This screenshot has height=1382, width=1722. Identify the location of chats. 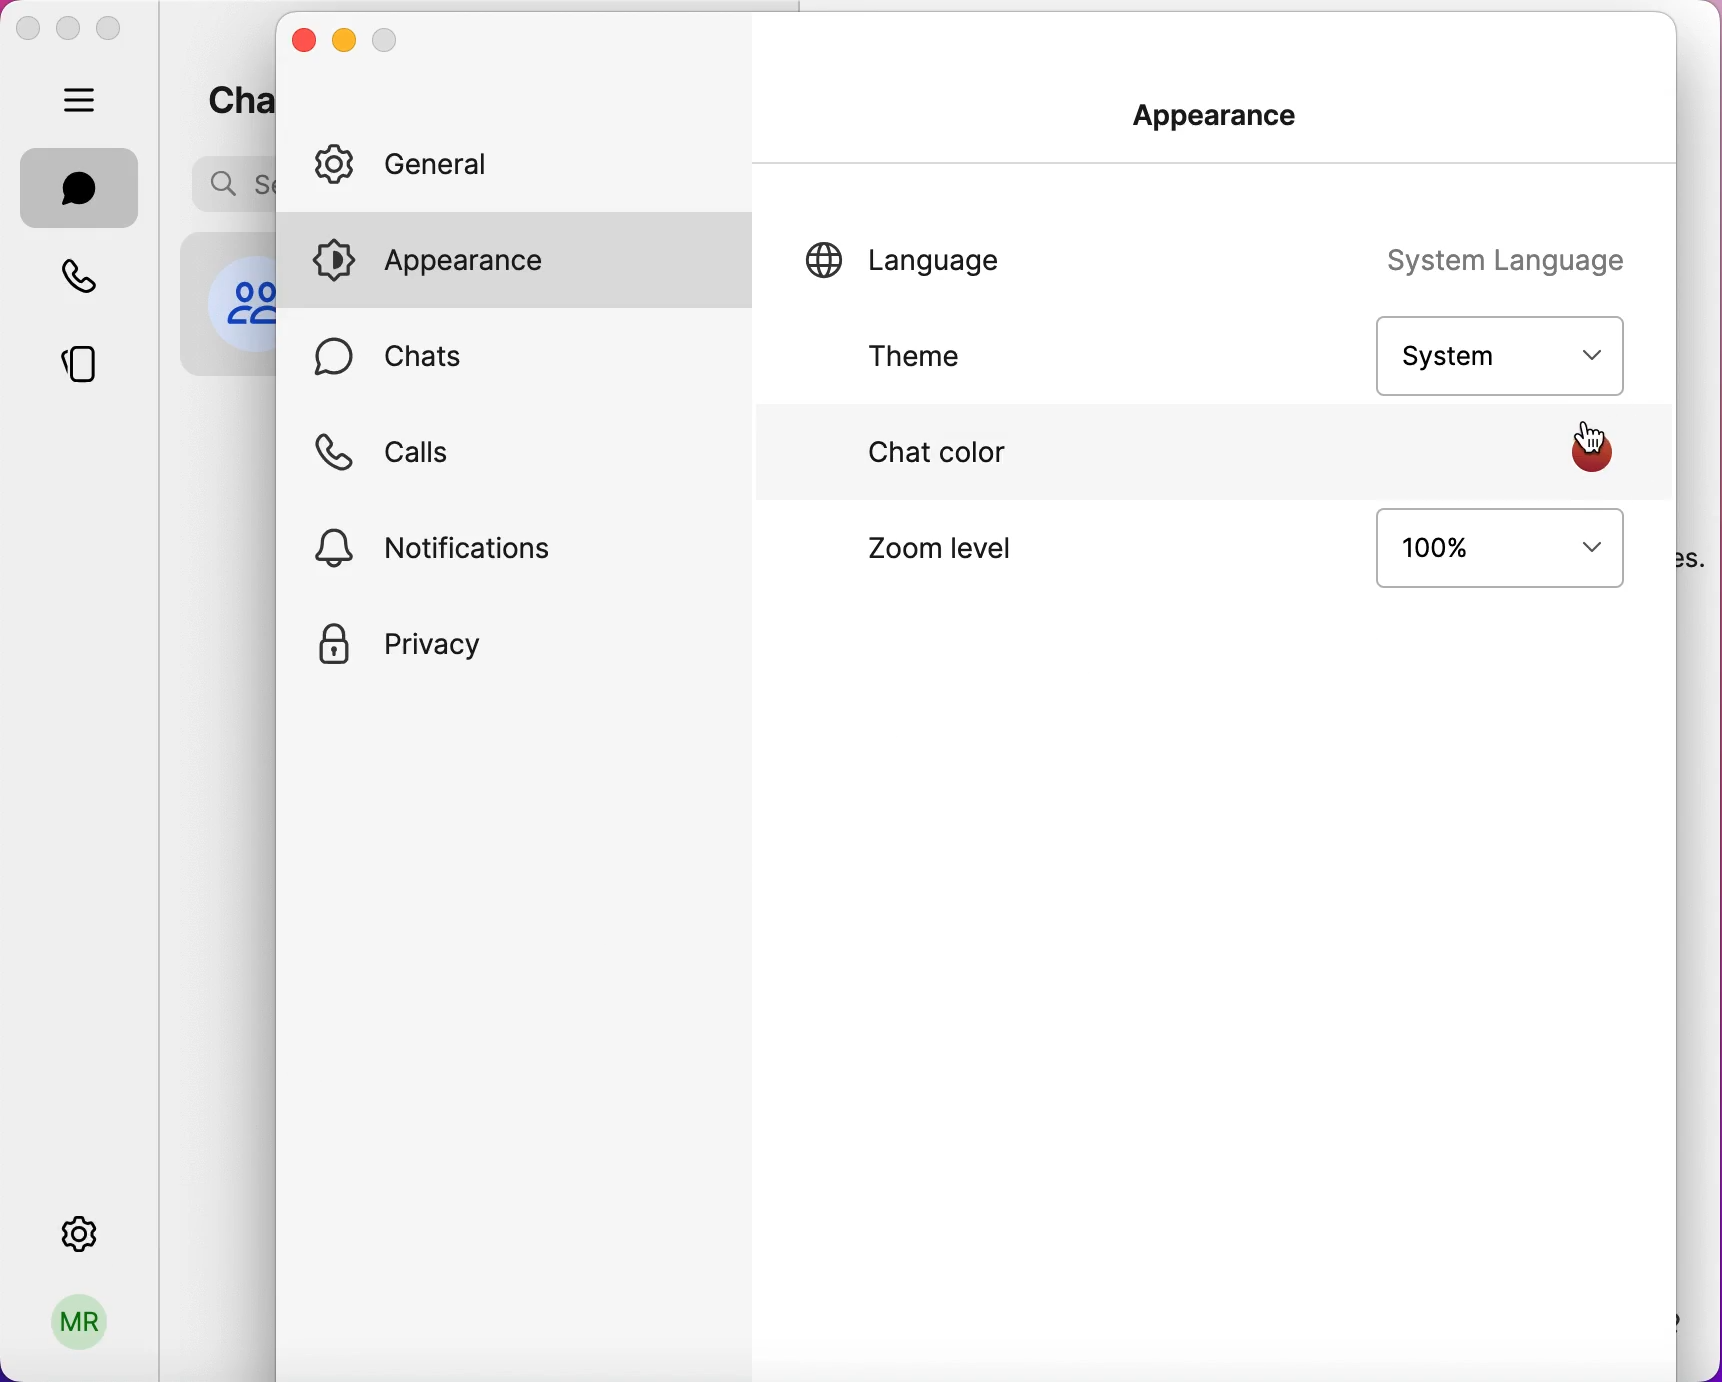
(428, 357).